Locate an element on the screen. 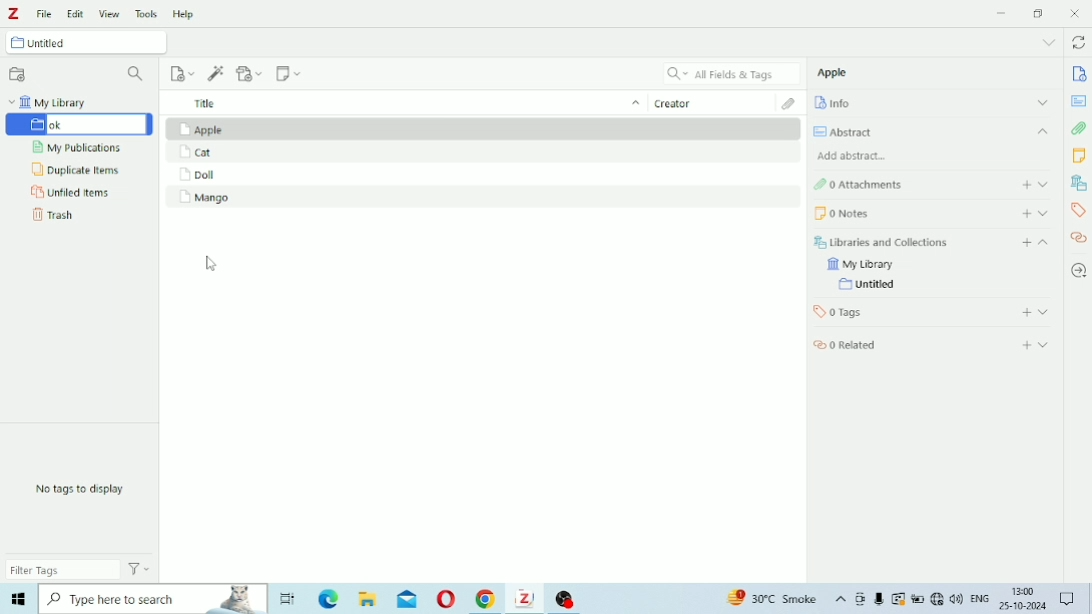 This screenshot has width=1092, height=614.  is located at coordinates (945, 599).